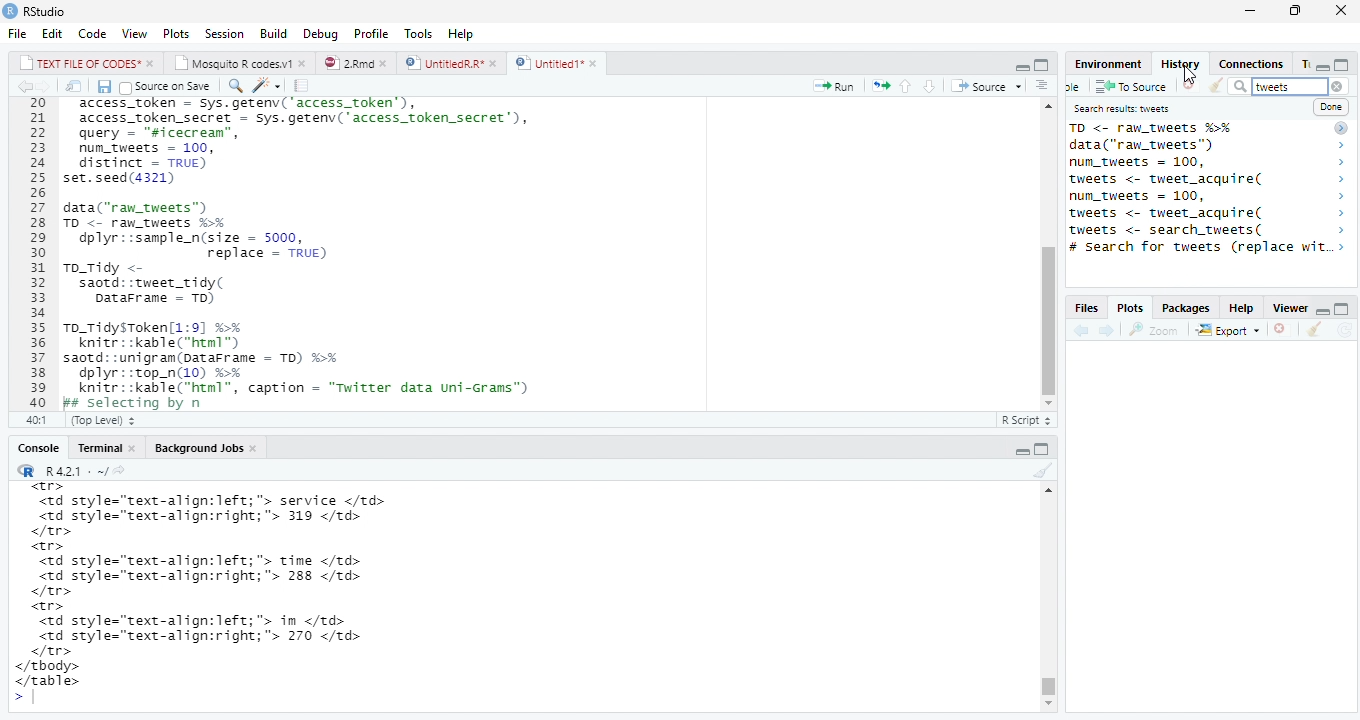 The image size is (1360, 720). What do you see at coordinates (1110, 63) in the screenshot?
I see `Environment` at bounding box center [1110, 63].